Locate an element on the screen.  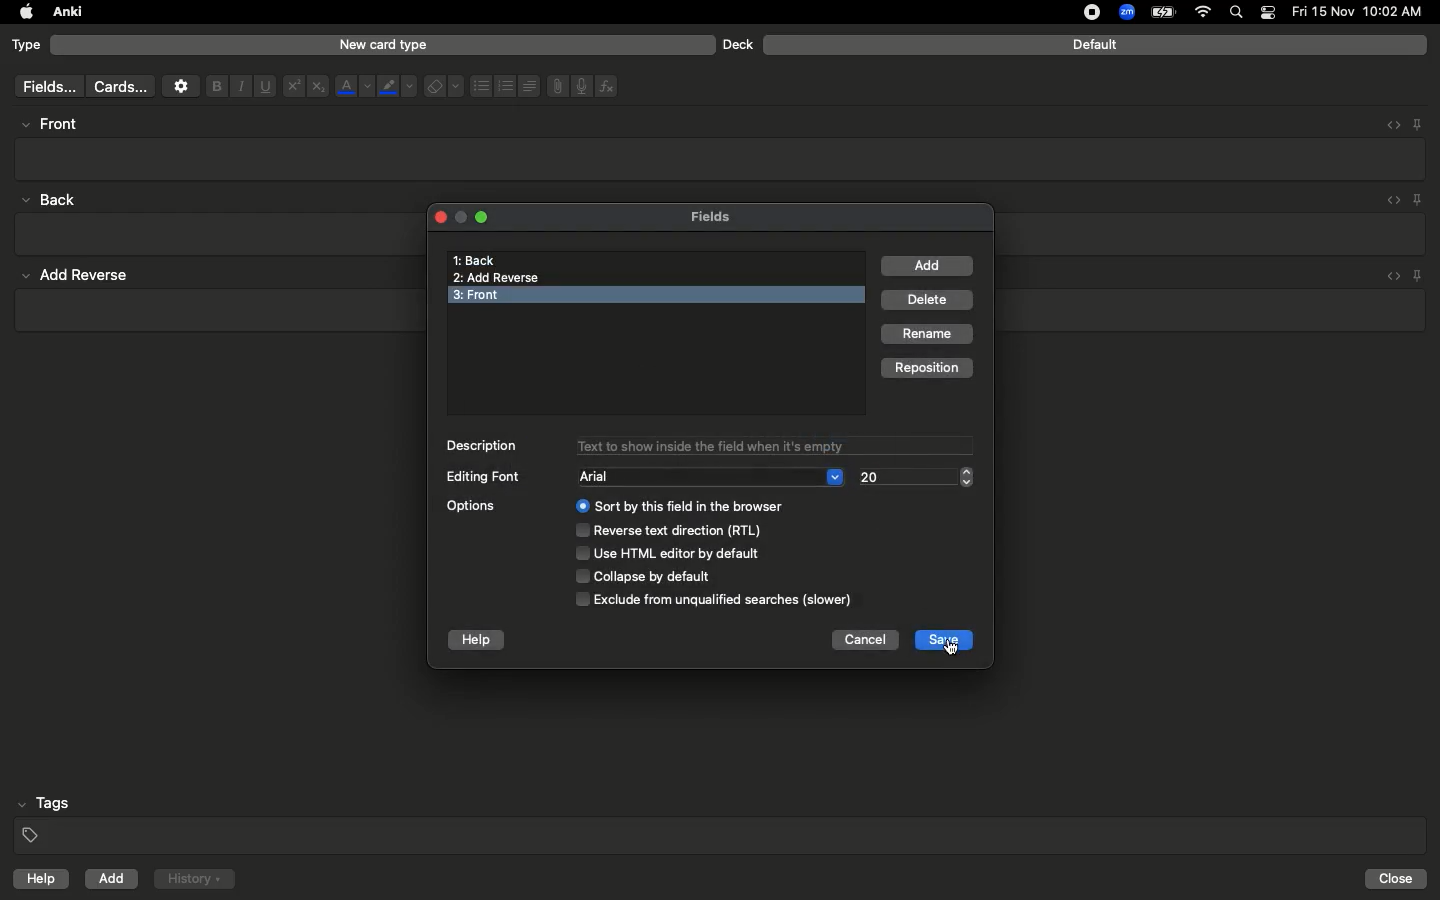
Bold is located at coordinates (215, 85).